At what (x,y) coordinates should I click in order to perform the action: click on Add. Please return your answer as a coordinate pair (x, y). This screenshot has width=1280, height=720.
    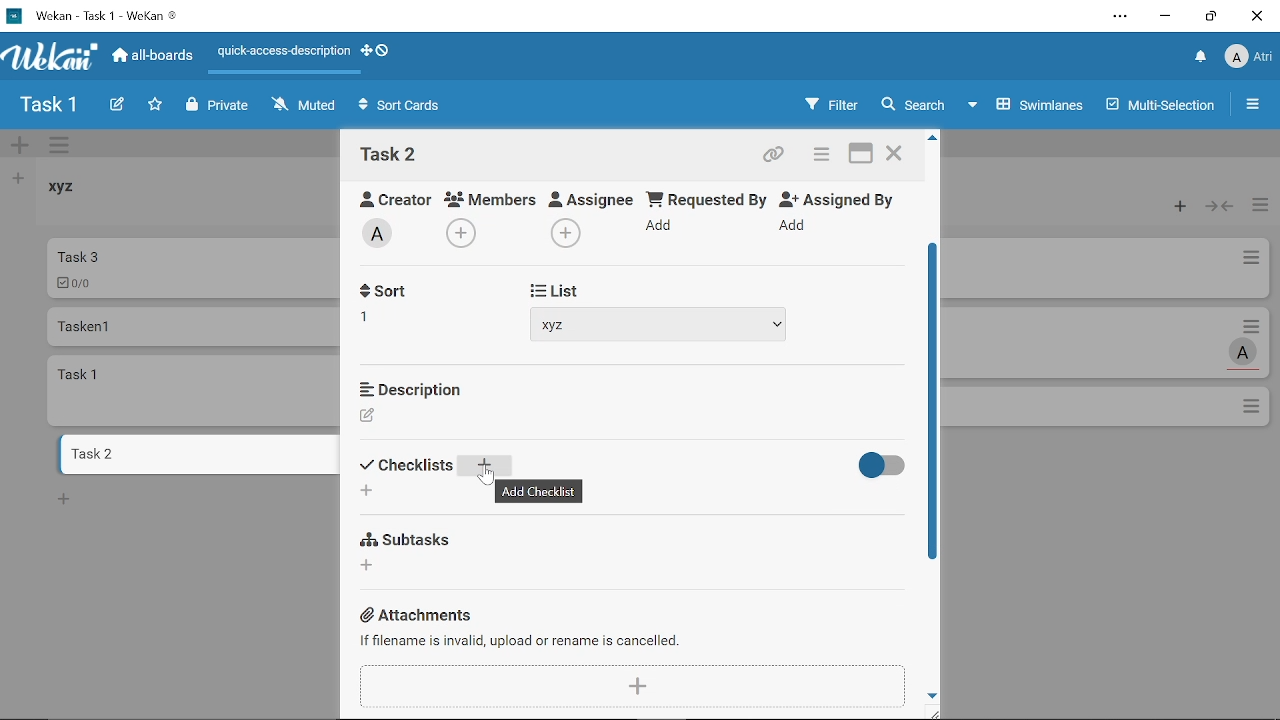
    Looking at the image, I should click on (483, 465).